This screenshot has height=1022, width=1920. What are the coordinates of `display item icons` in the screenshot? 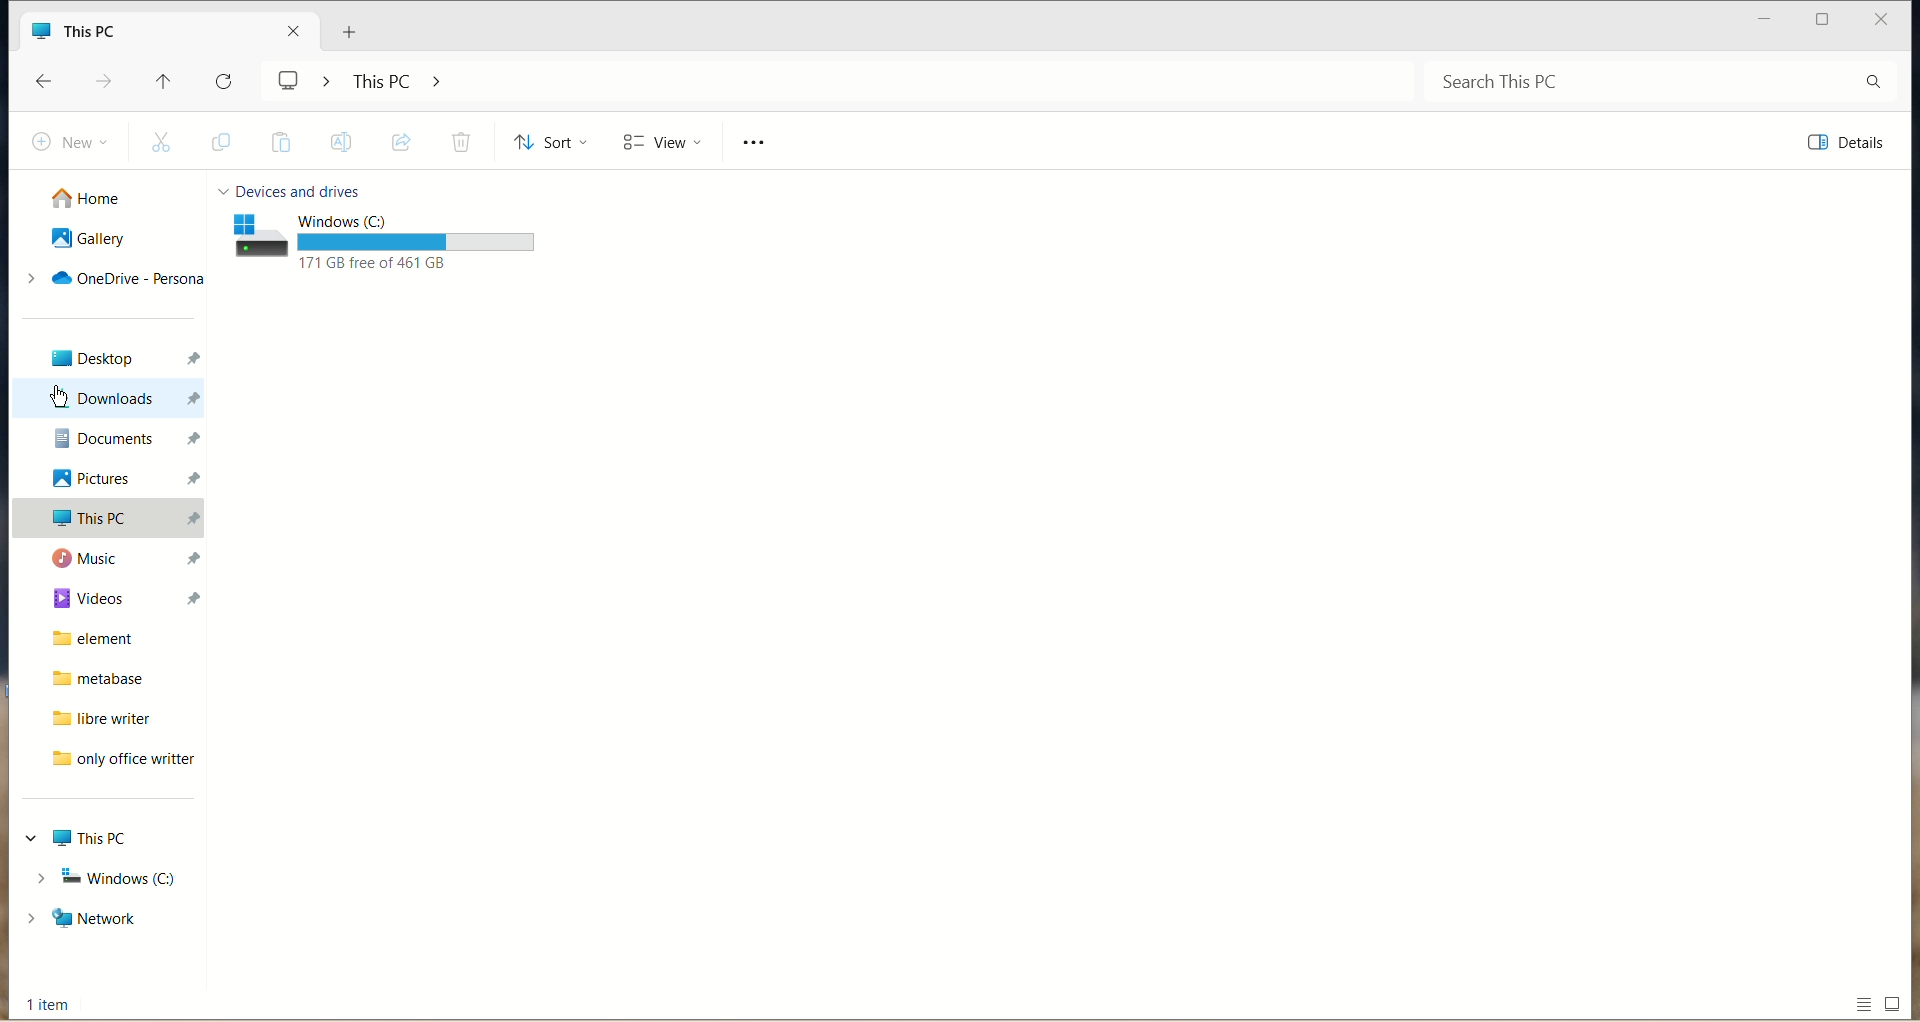 It's located at (1896, 1002).